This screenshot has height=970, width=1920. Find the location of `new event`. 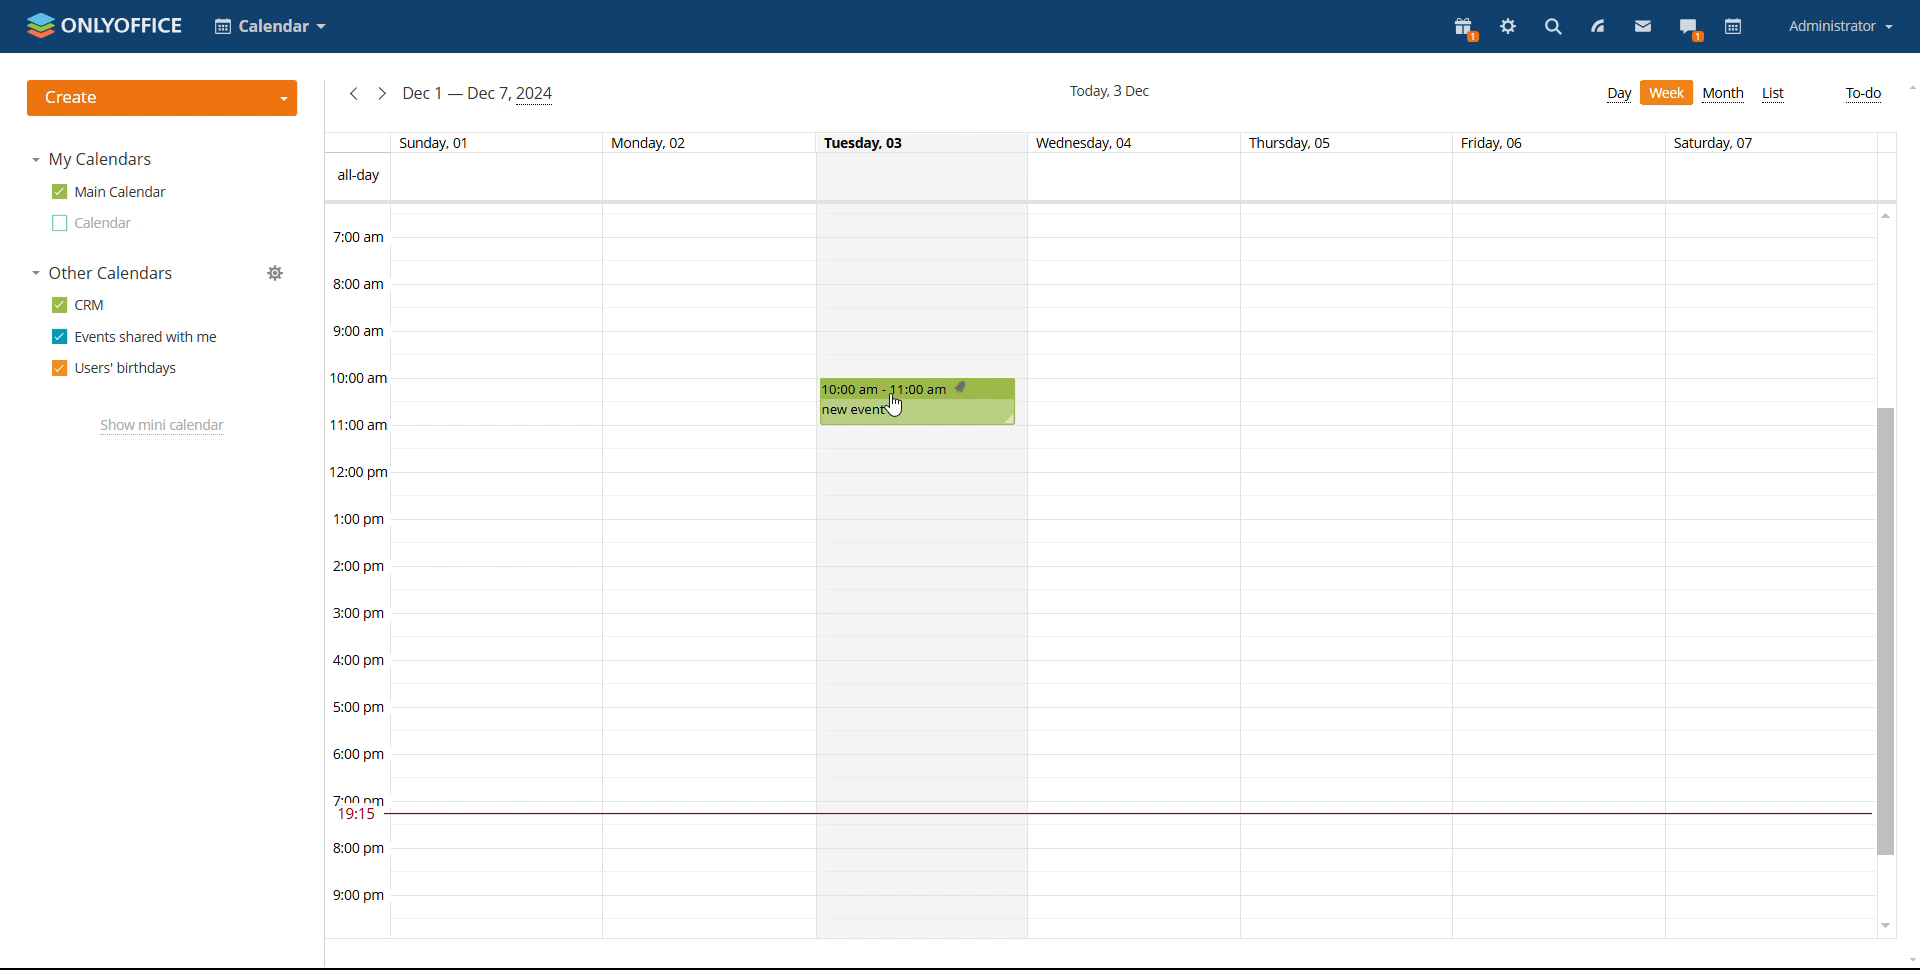

new event is located at coordinates (852, 411).